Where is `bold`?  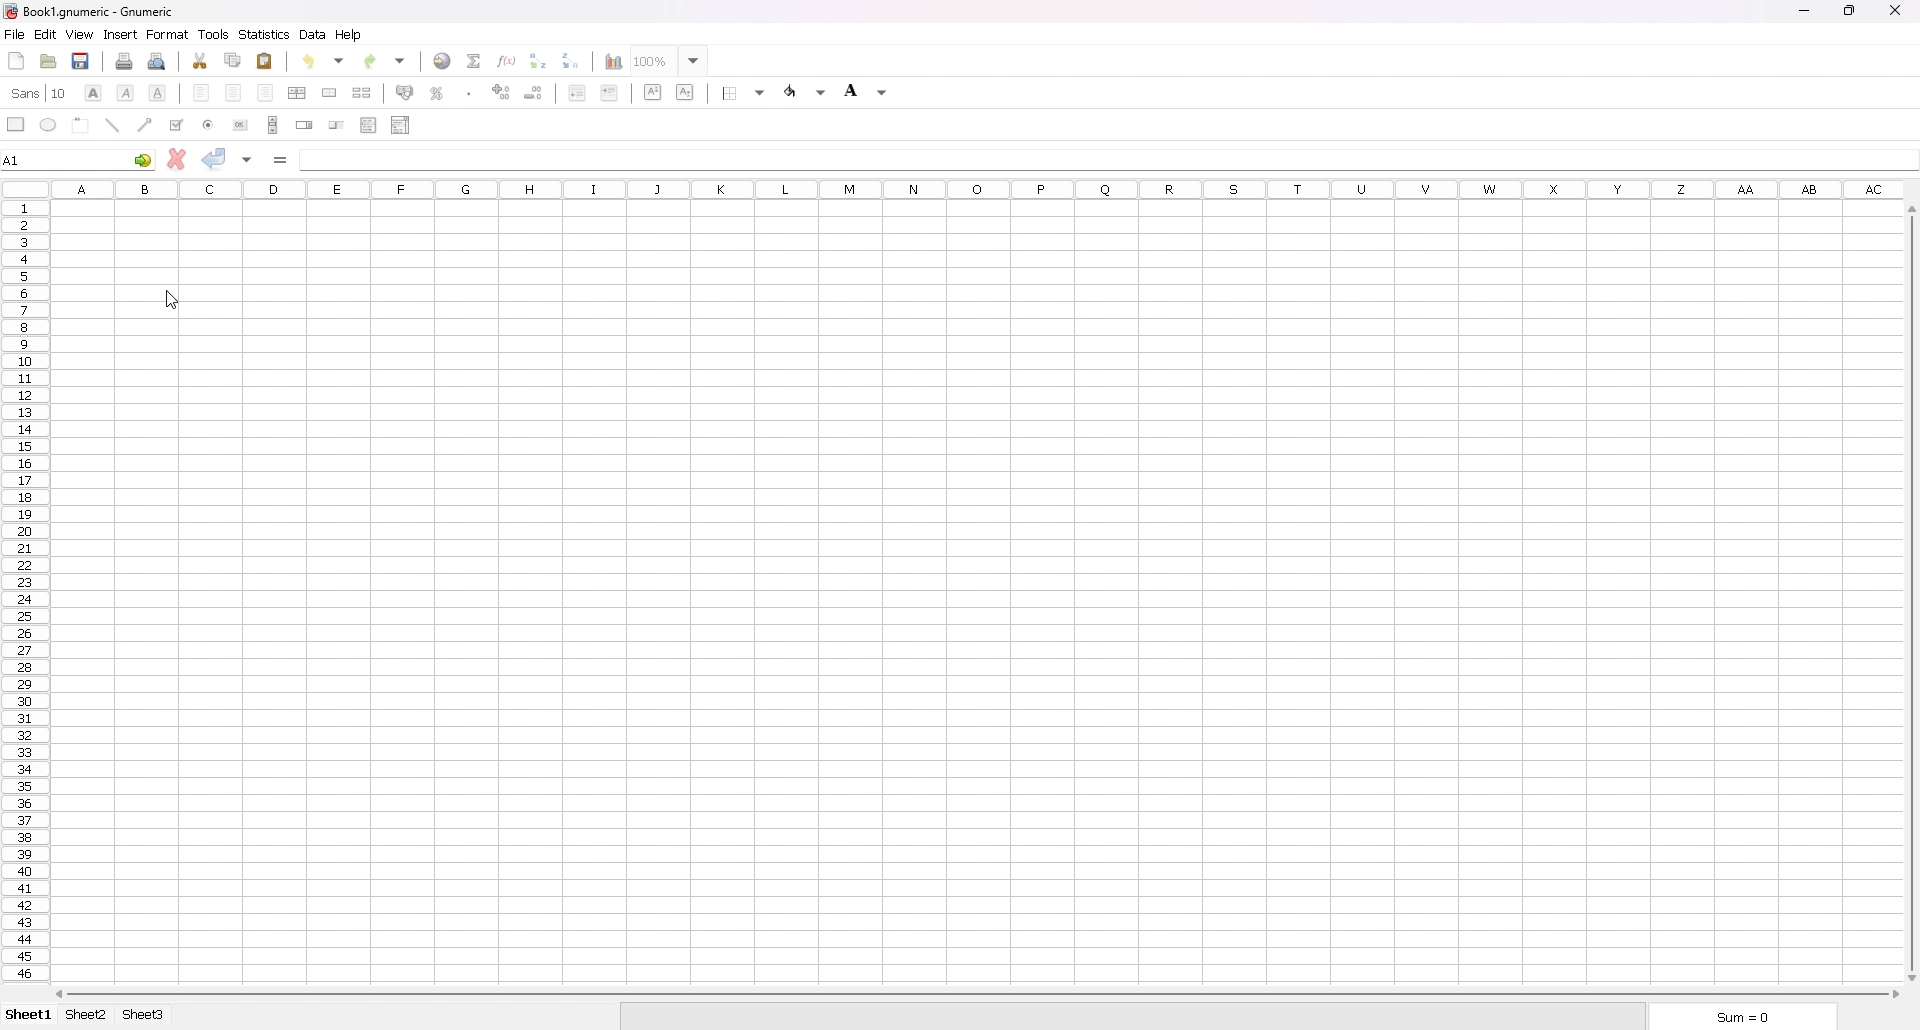 bold is located at coordinates (95, 92).